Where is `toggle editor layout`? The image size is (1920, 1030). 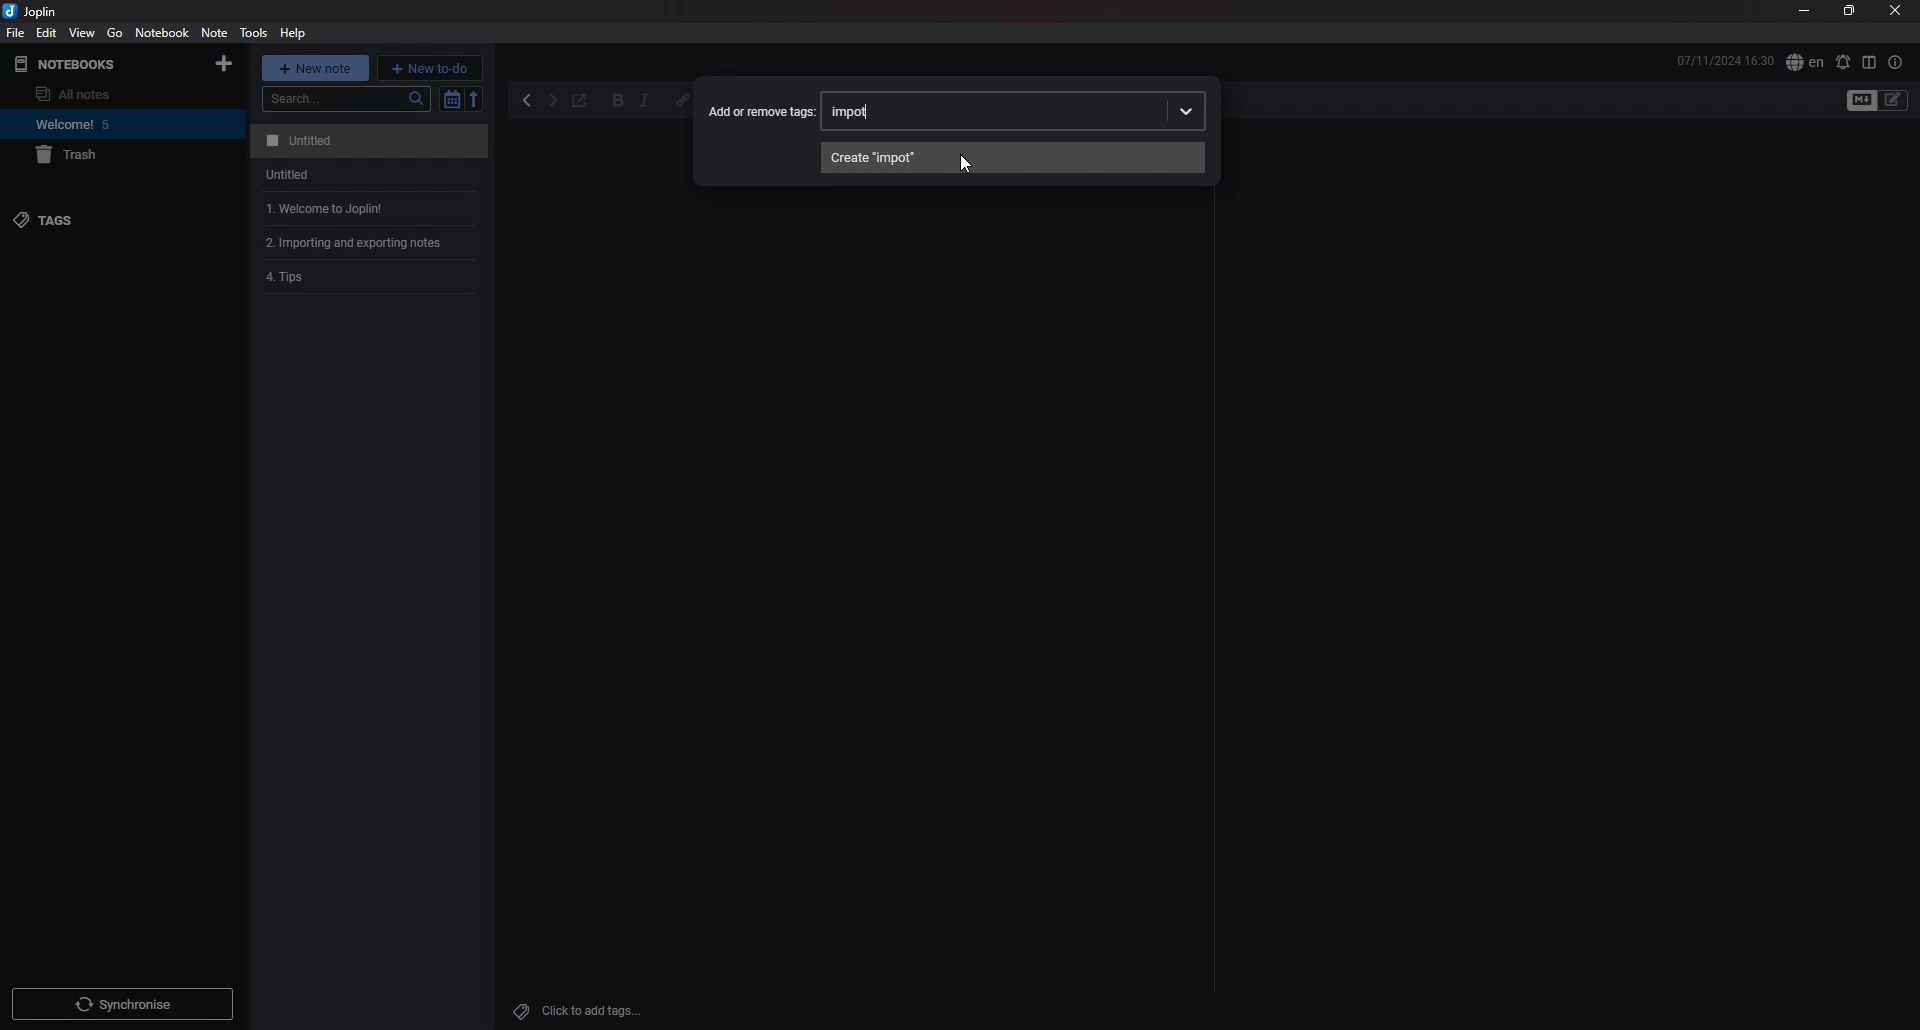
toggle editor layout is located at coordinates (1869, 62).